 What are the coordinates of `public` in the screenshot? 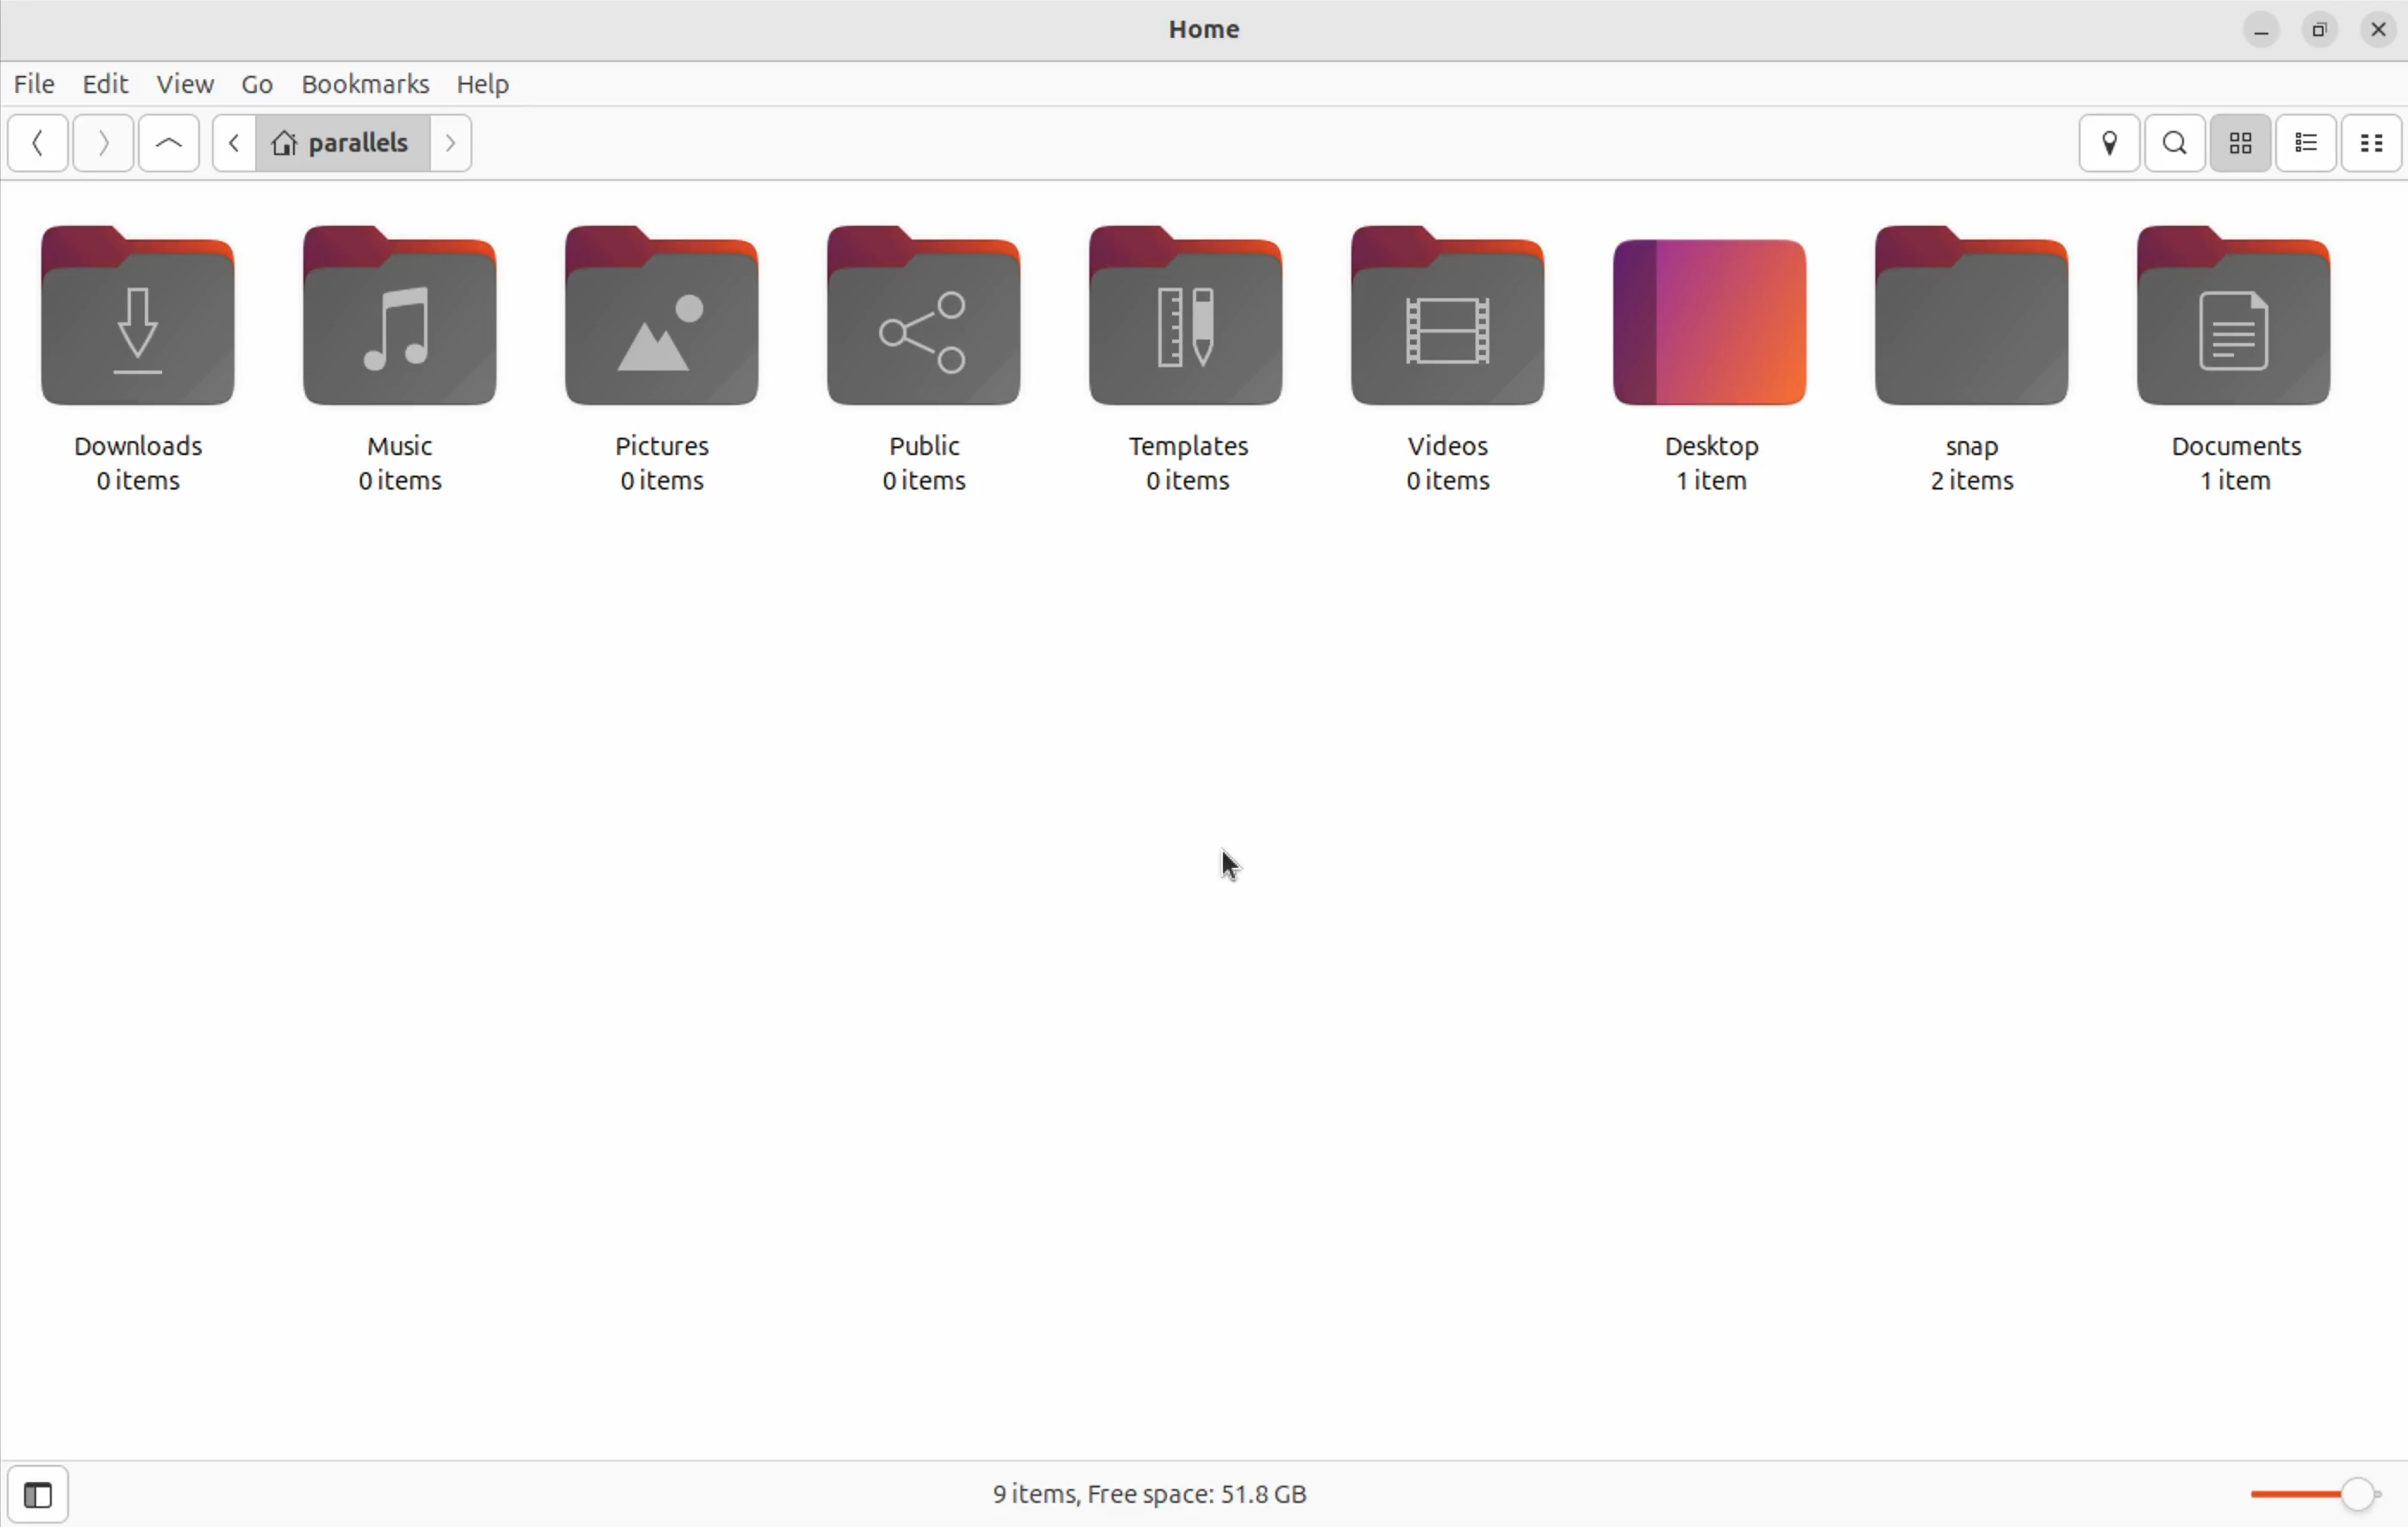 It's located at (929, 333).